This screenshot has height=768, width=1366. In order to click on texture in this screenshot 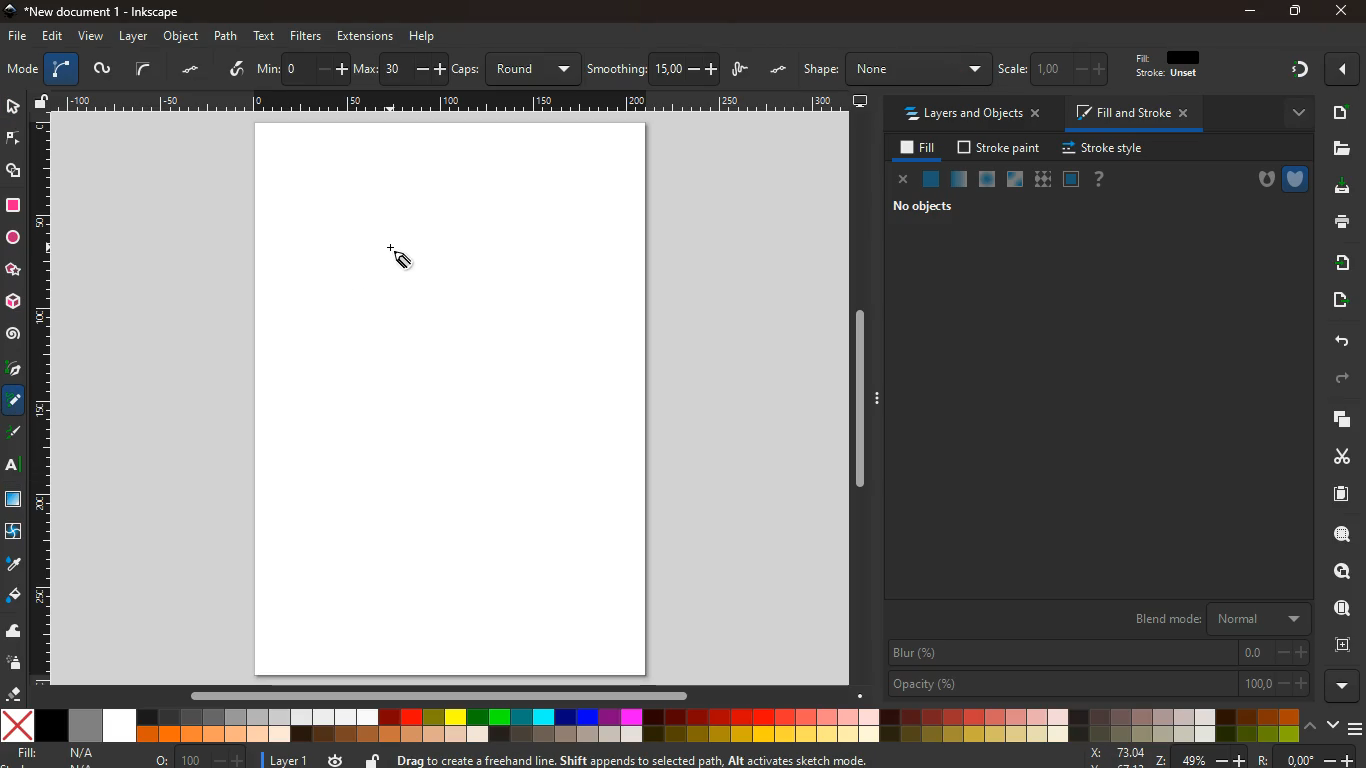, I will do `click(1043, 180)`.